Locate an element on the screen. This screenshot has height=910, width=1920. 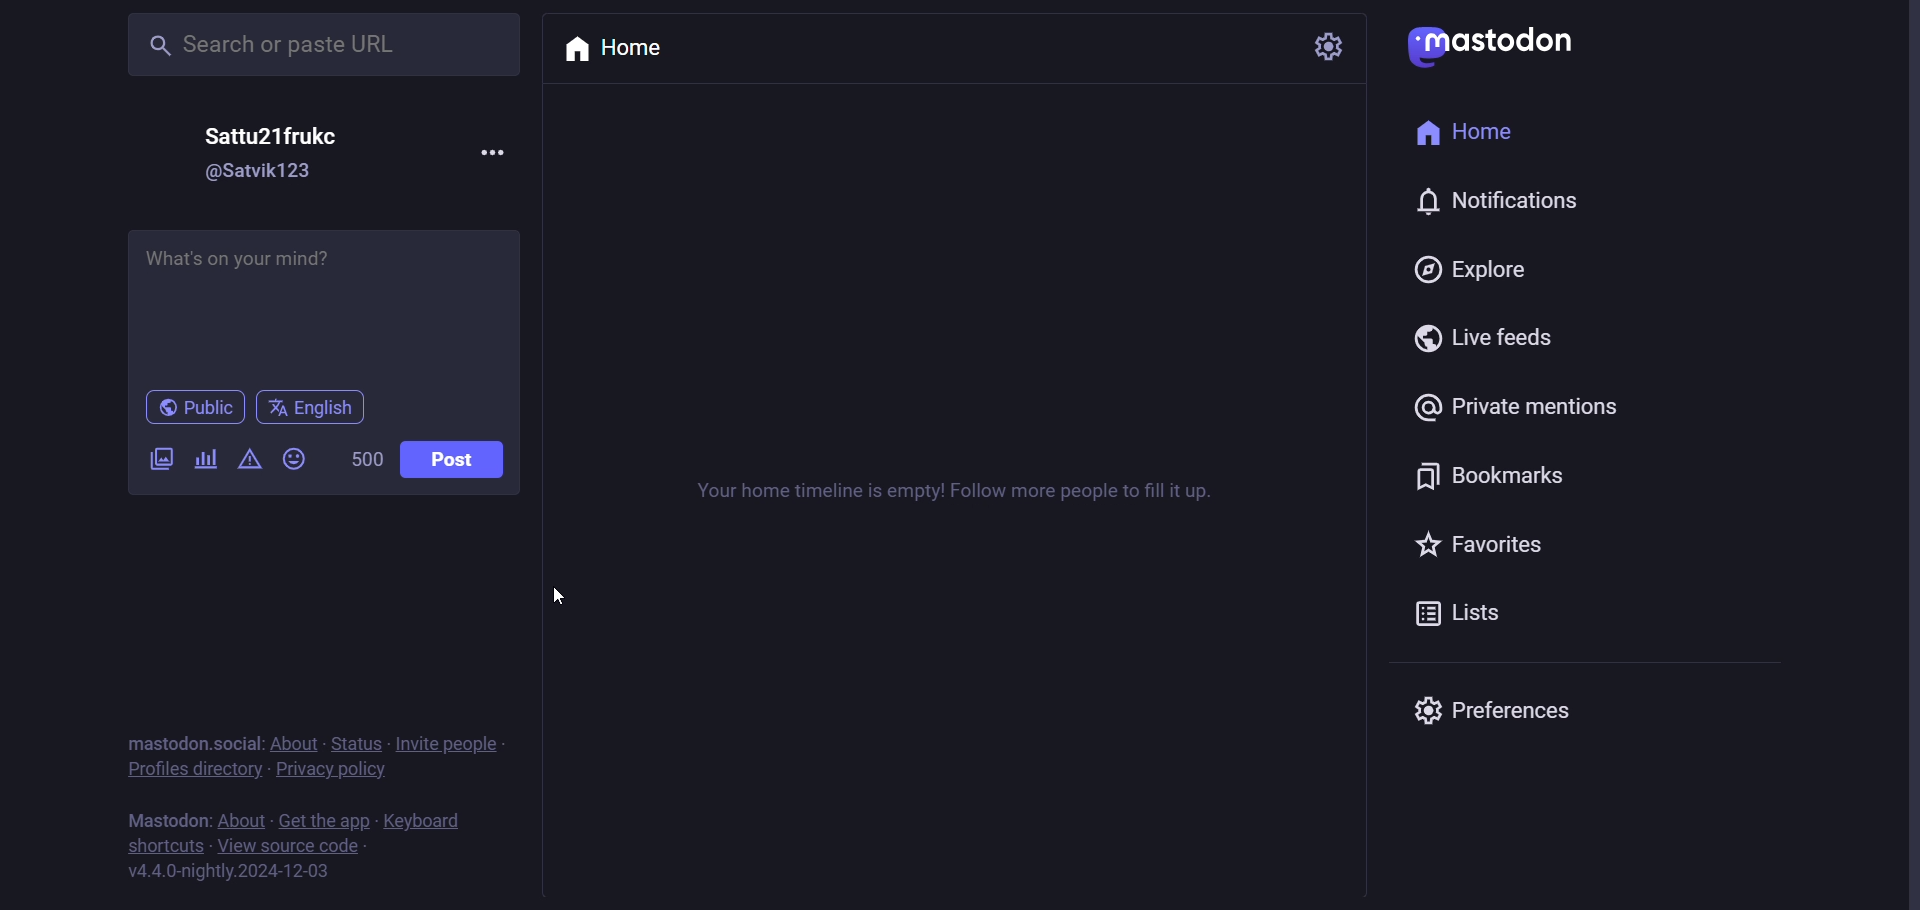
get the app is located at coordinates (327, 821).